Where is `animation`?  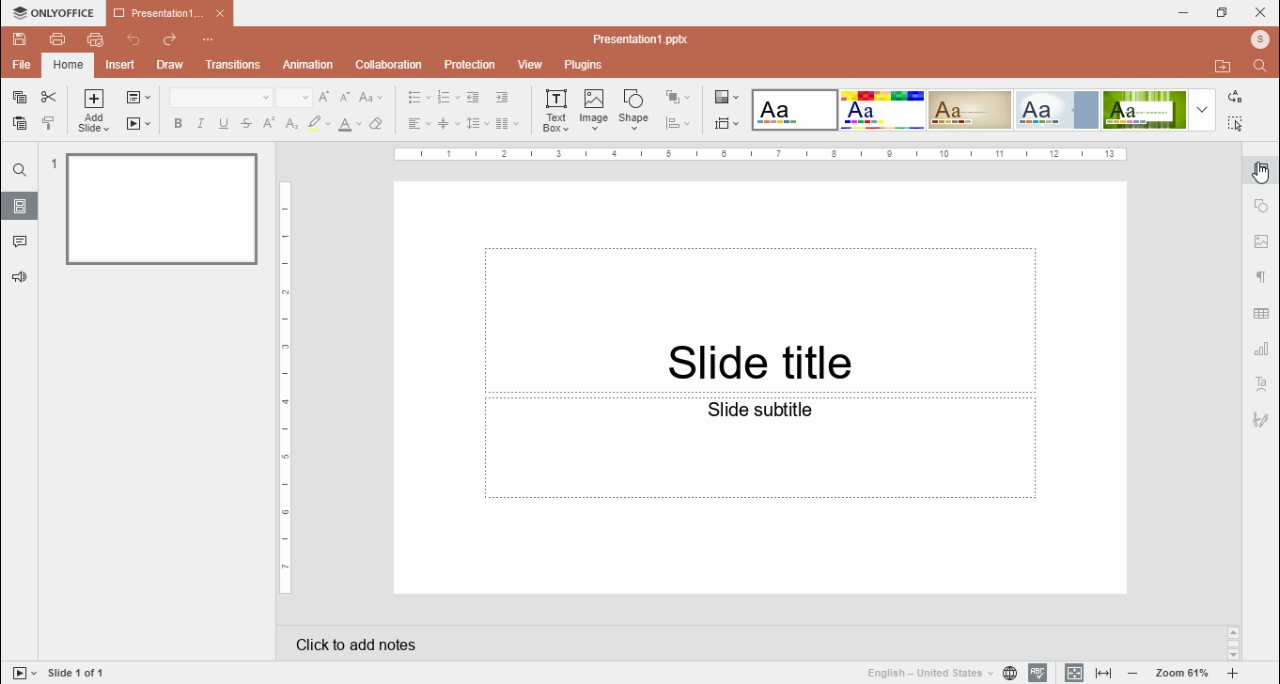
animation is located at coordinates (305, 65).